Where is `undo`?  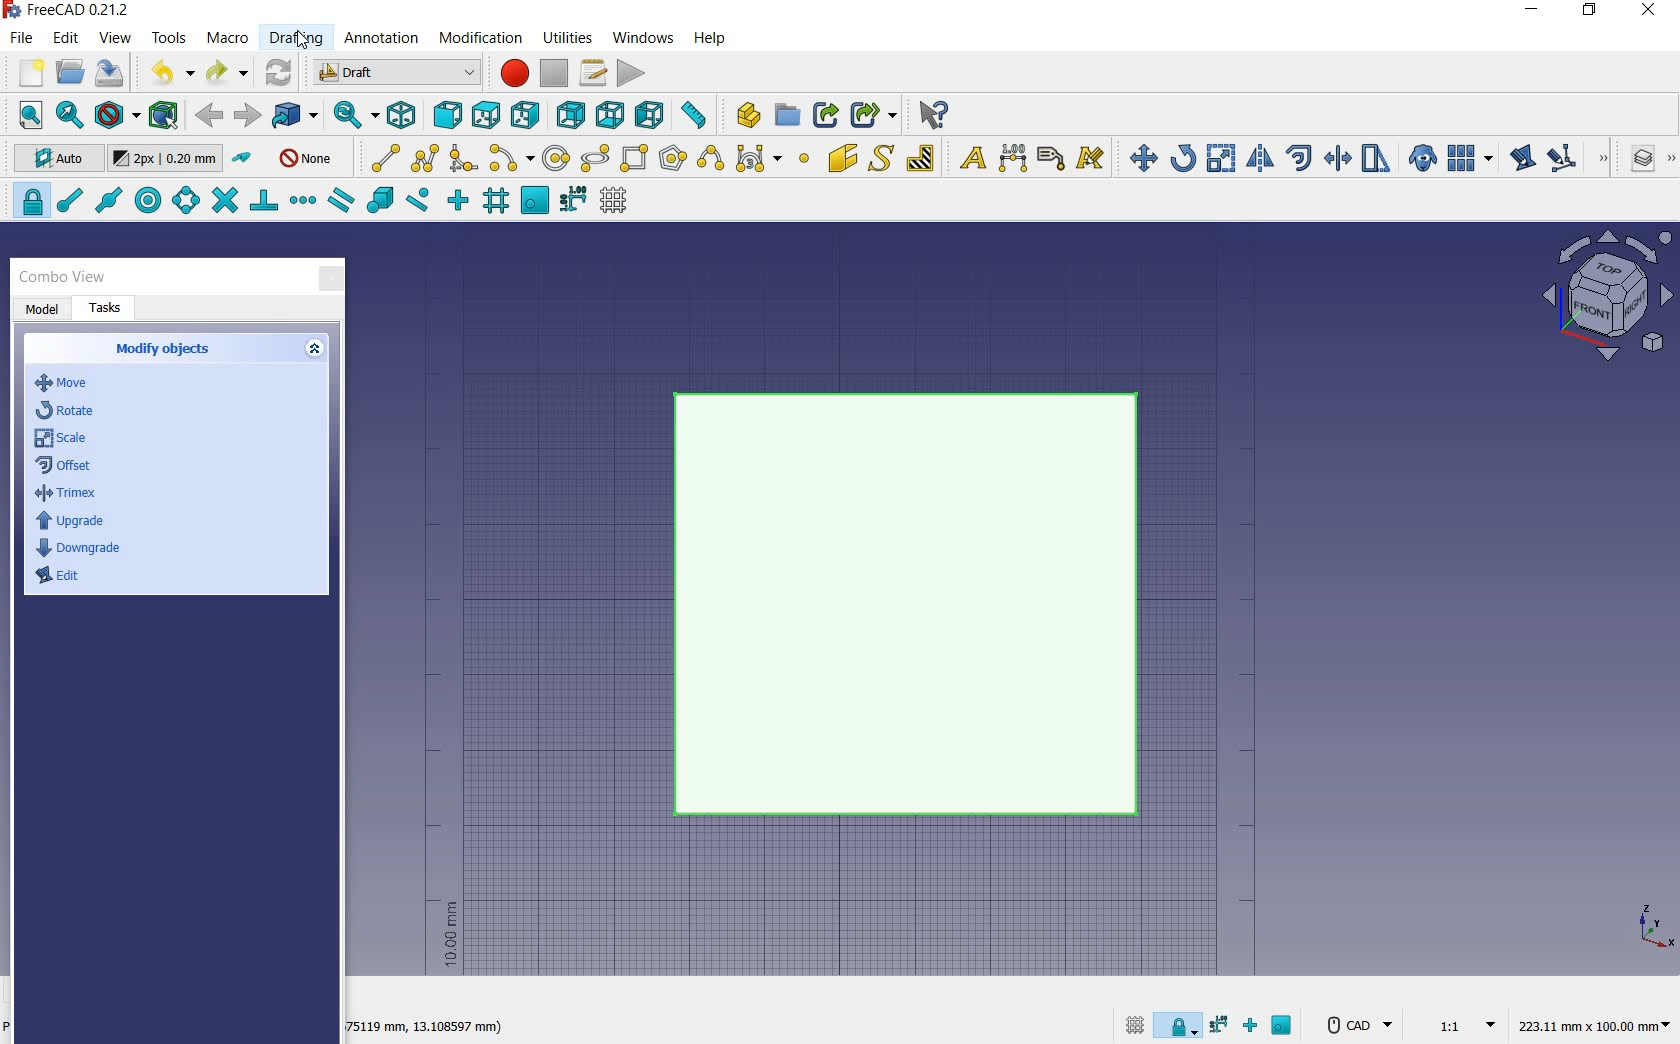
undo is located at coordinates (171, 72).